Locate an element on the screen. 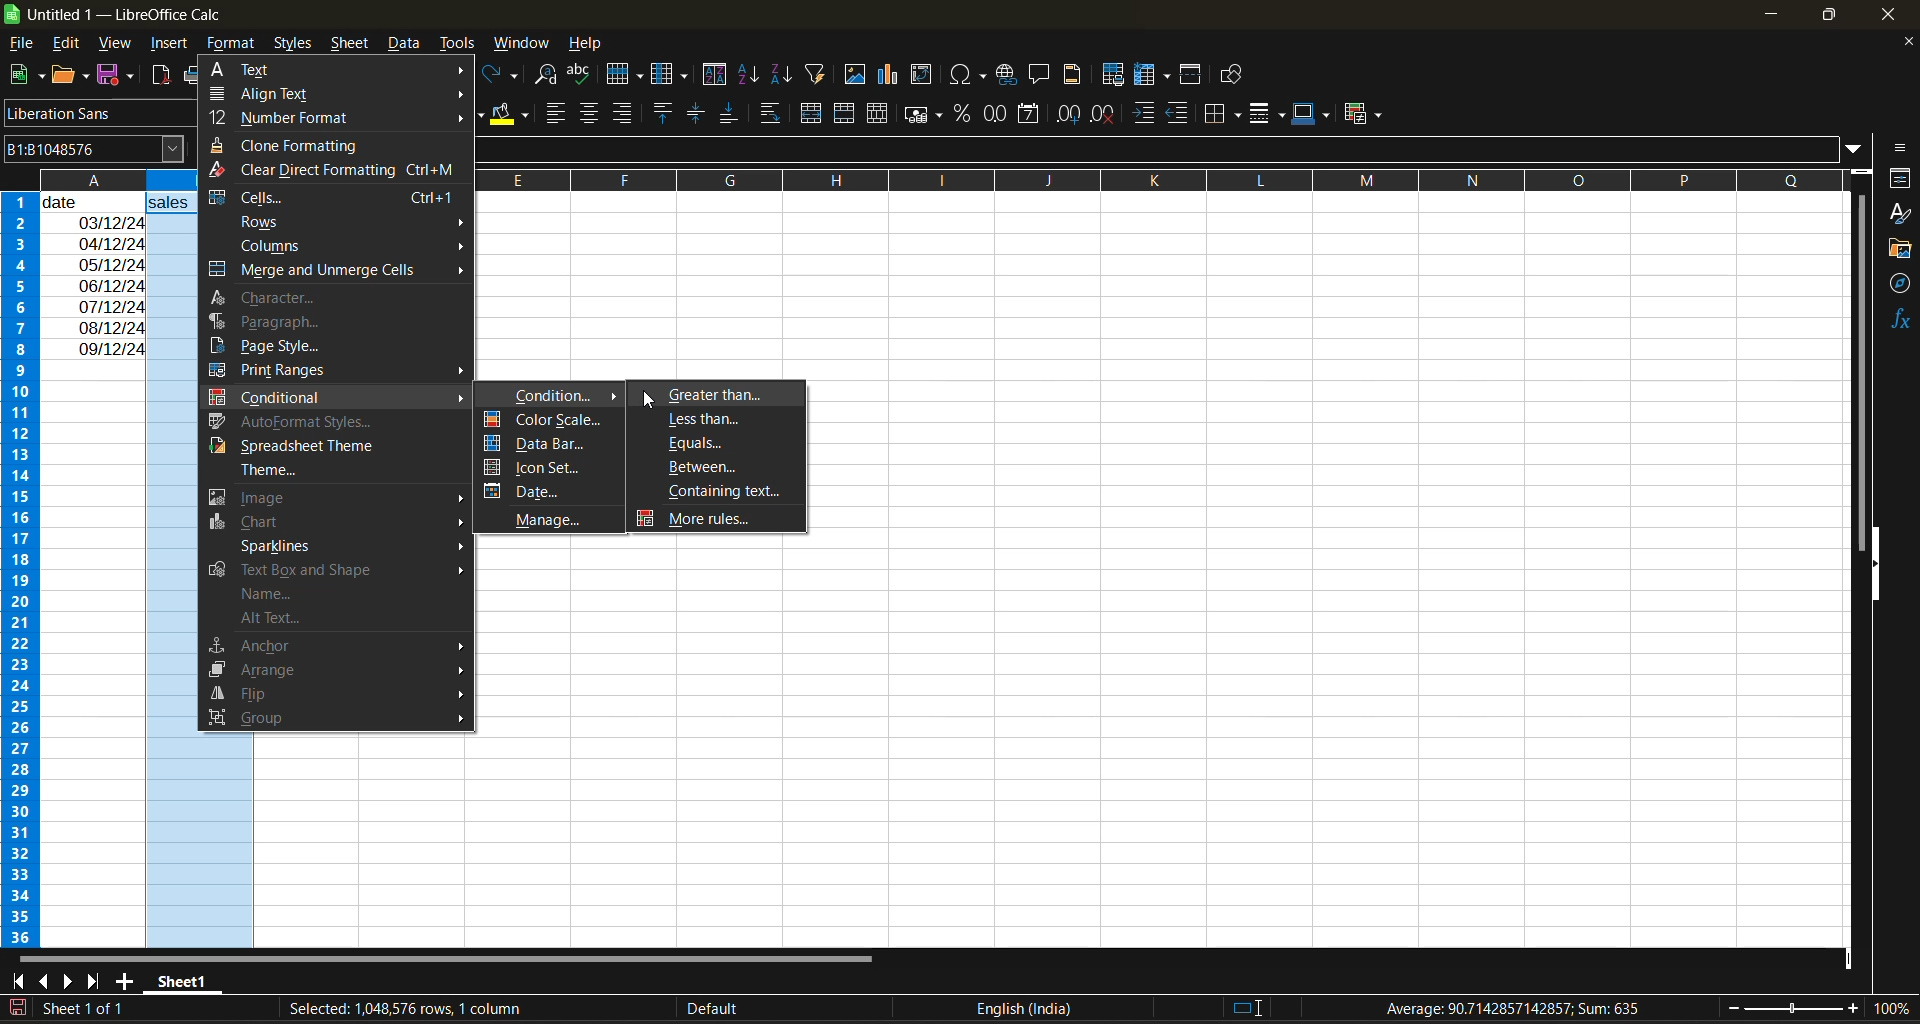 This screenshot has height=1024, width=1920. edit is located at coordinates (70, 41).